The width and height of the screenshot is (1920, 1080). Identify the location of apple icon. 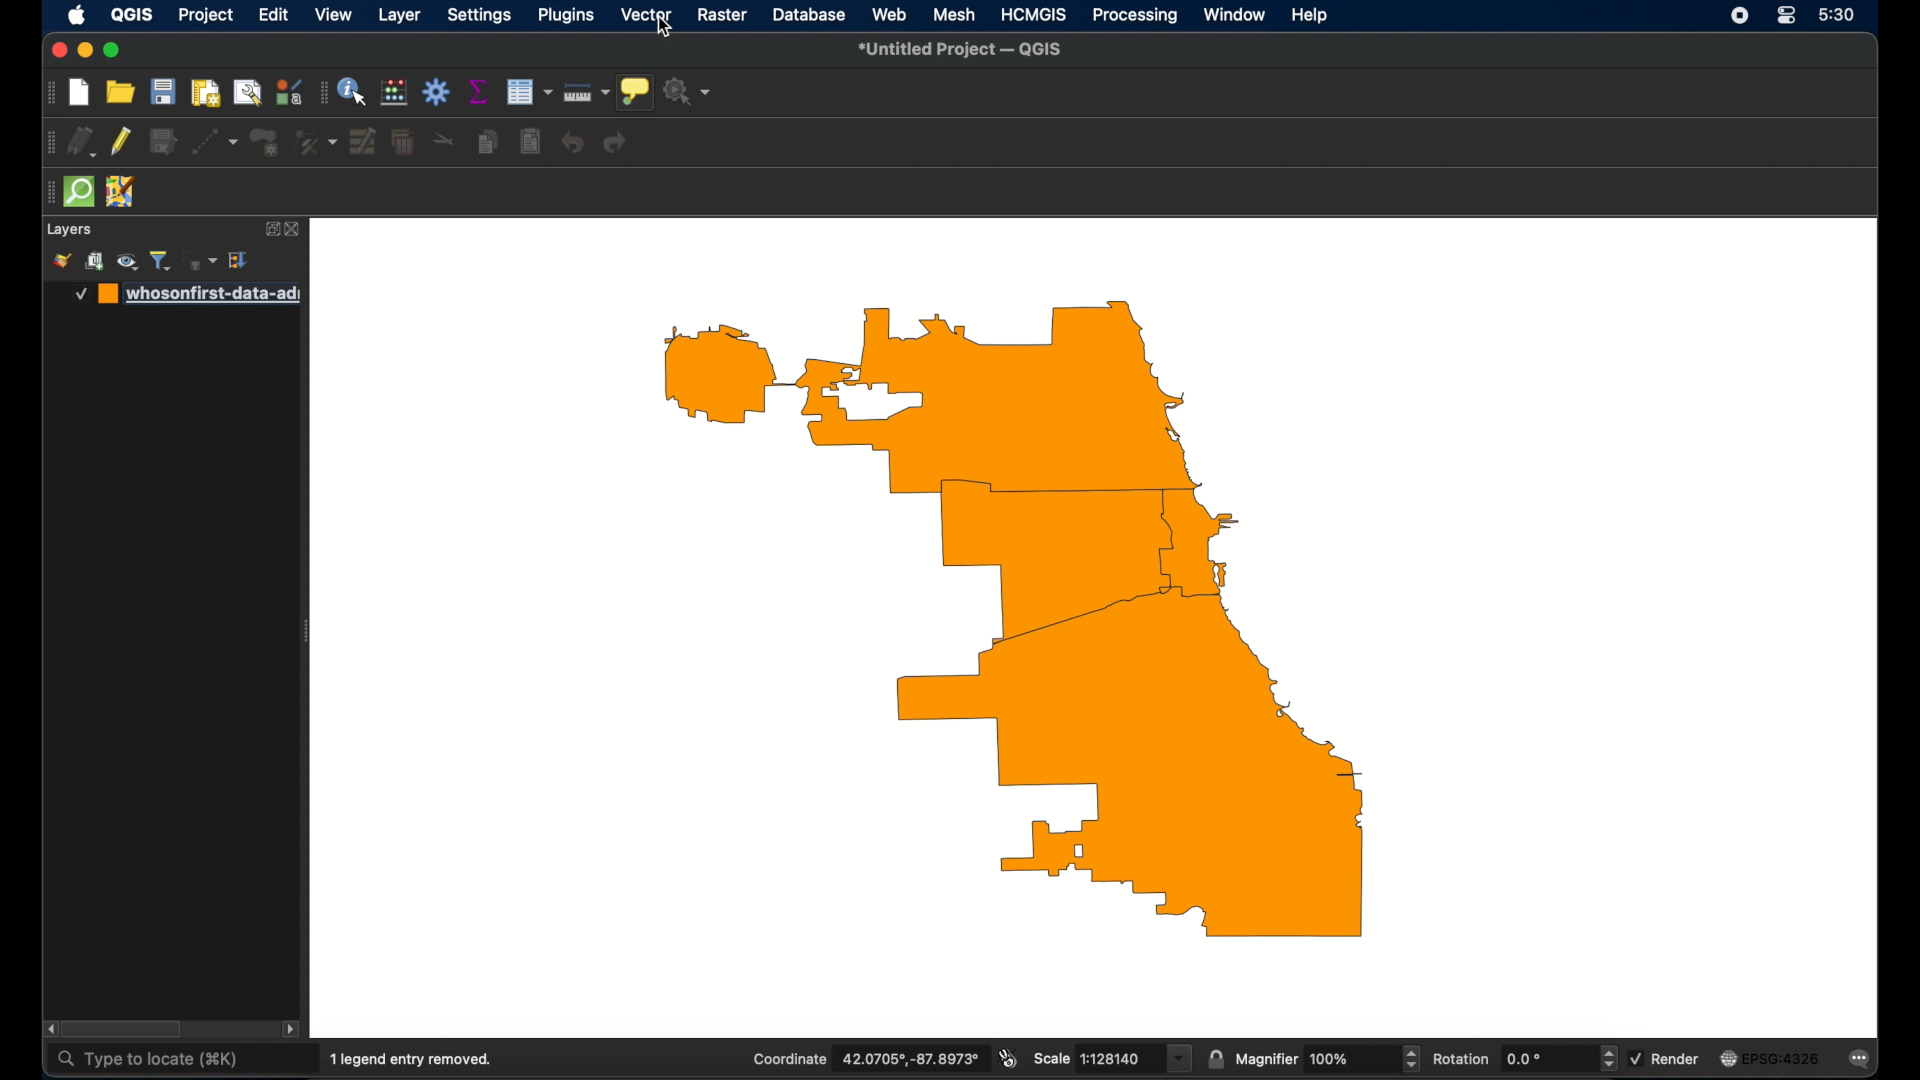
(77, 15).